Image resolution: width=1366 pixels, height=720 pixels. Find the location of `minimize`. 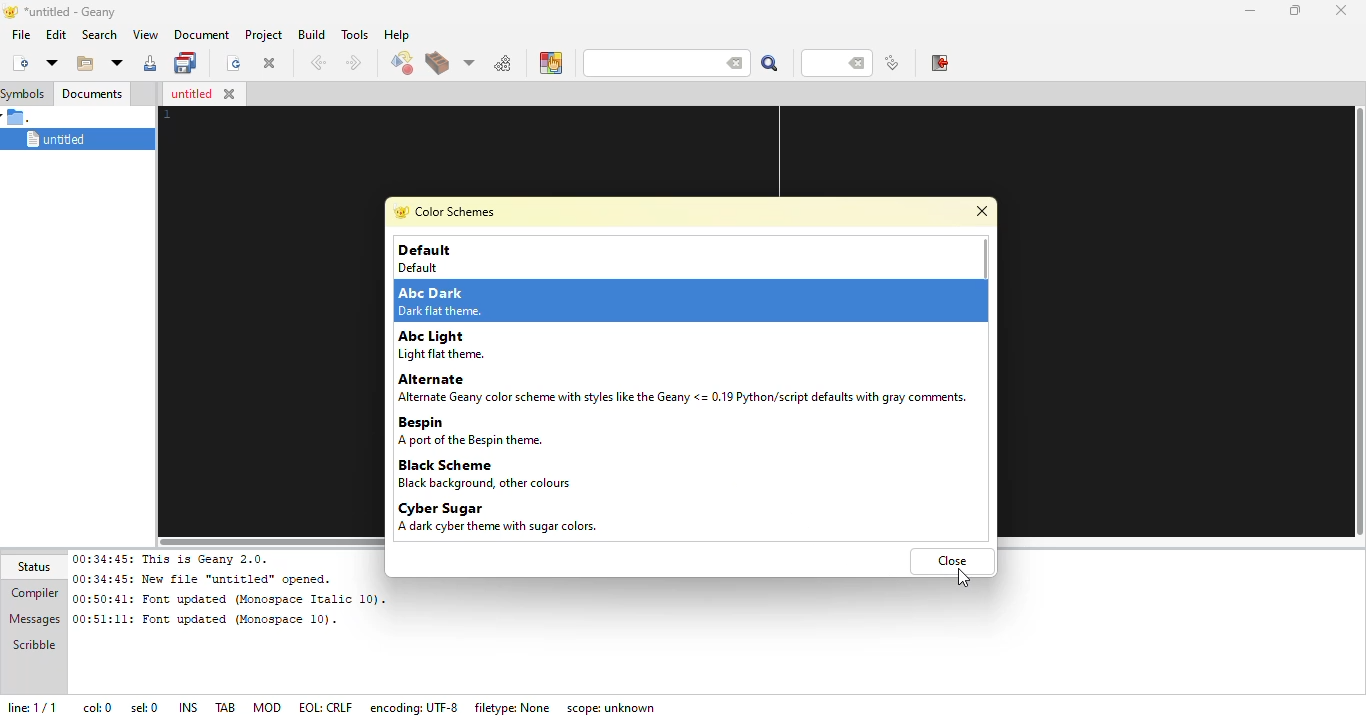

minimize is located at coordinates (1247, 10).